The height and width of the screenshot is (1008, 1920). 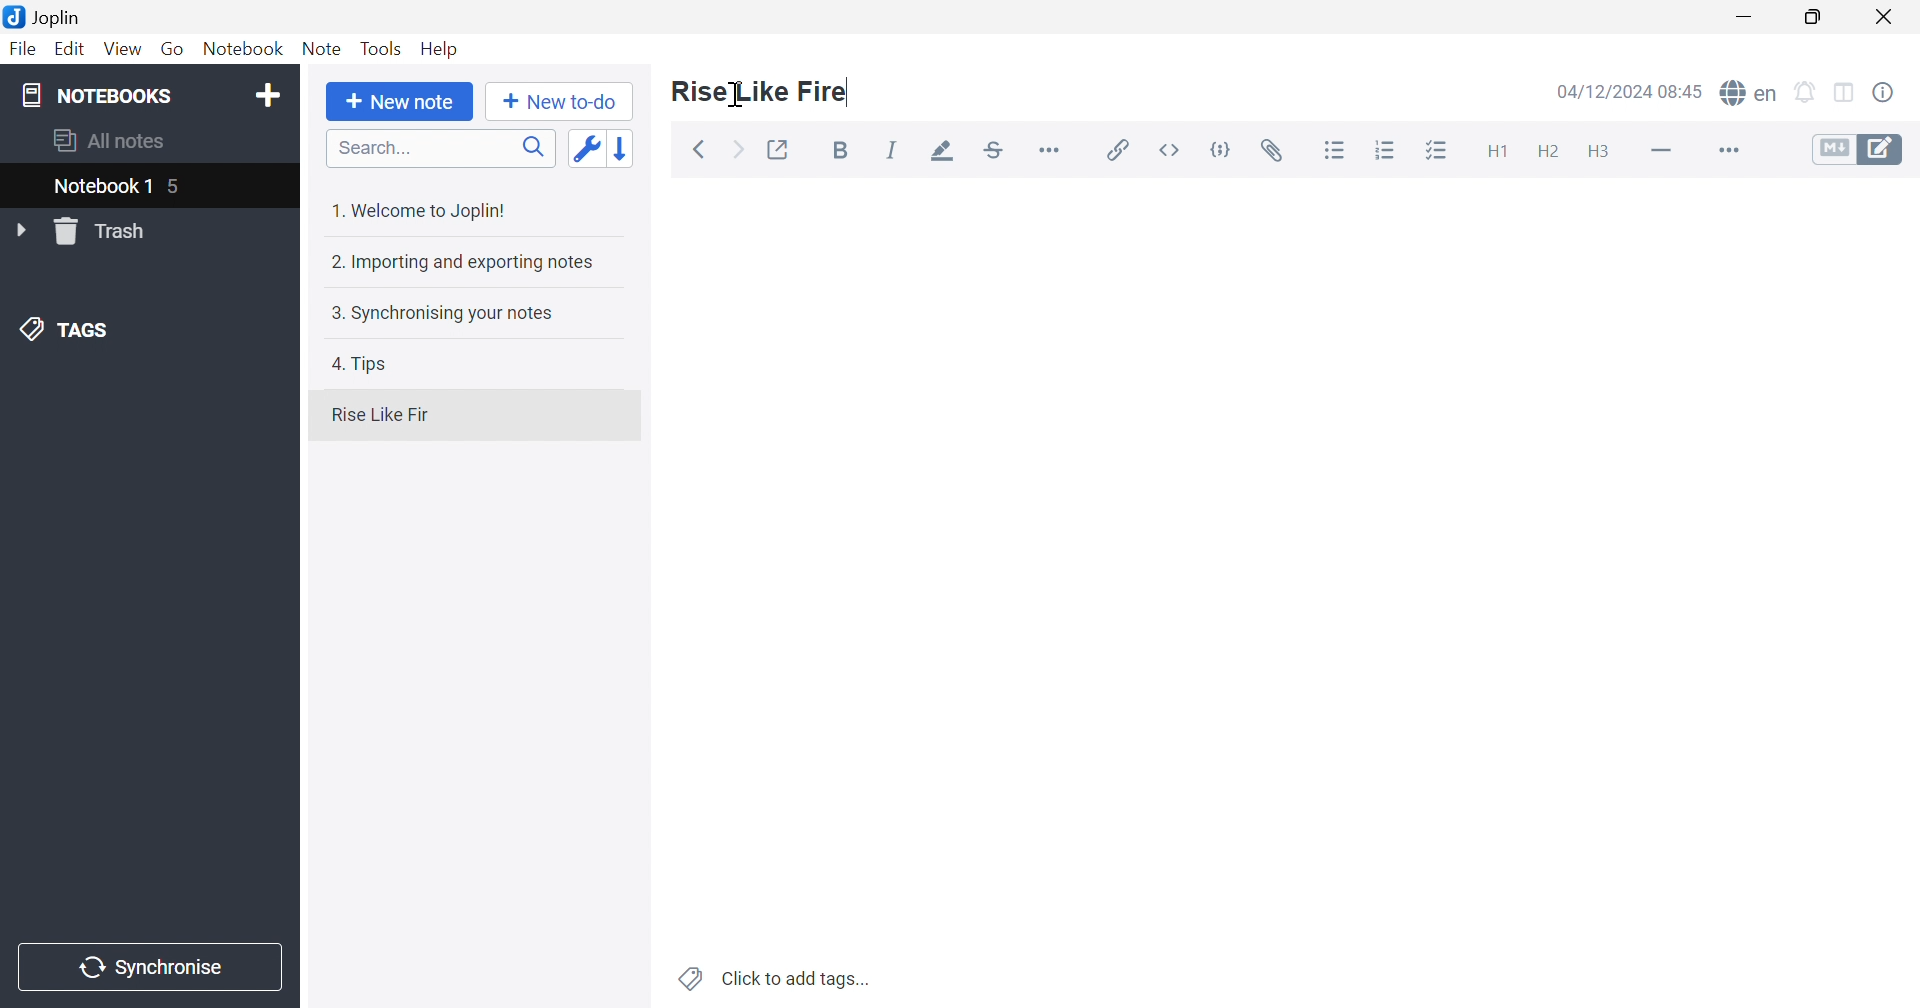 What do you see at coordinates (323, 49) in the screenshot?
I see `Note` at bounding box center [323, 49].